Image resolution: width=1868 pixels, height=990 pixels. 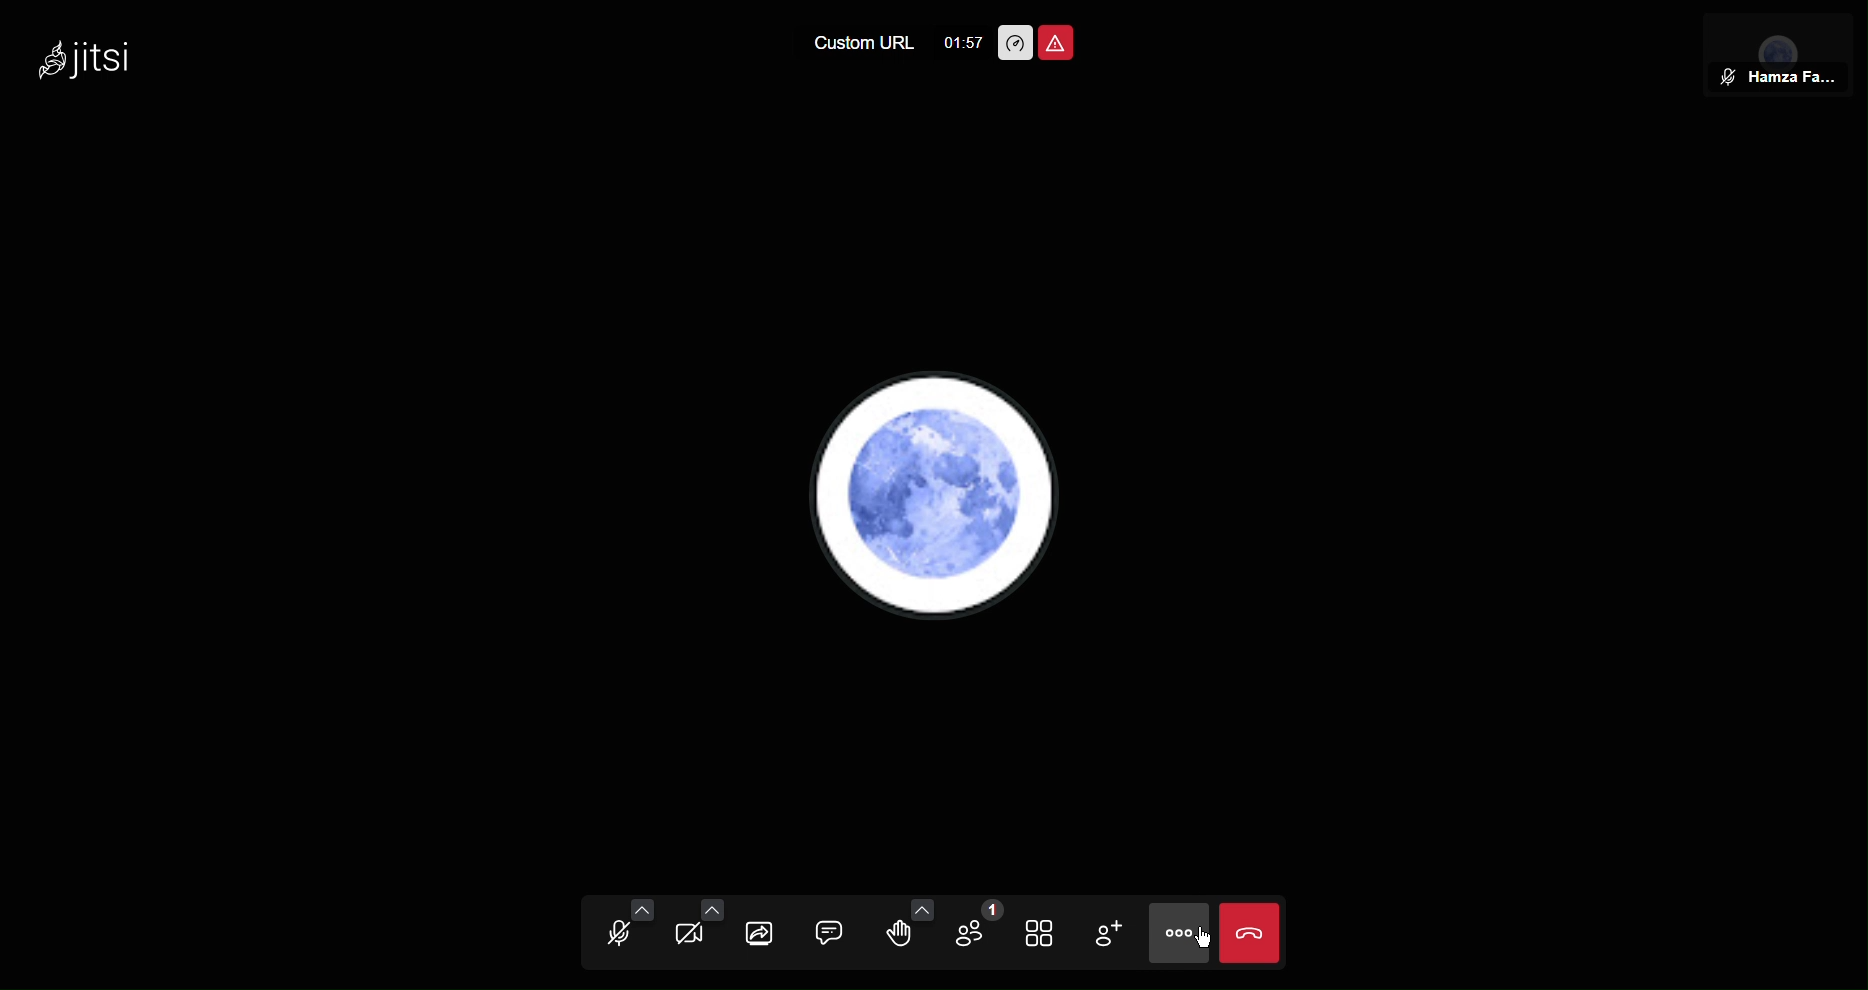 I want to click on Participants, so click(x=973, y=934).